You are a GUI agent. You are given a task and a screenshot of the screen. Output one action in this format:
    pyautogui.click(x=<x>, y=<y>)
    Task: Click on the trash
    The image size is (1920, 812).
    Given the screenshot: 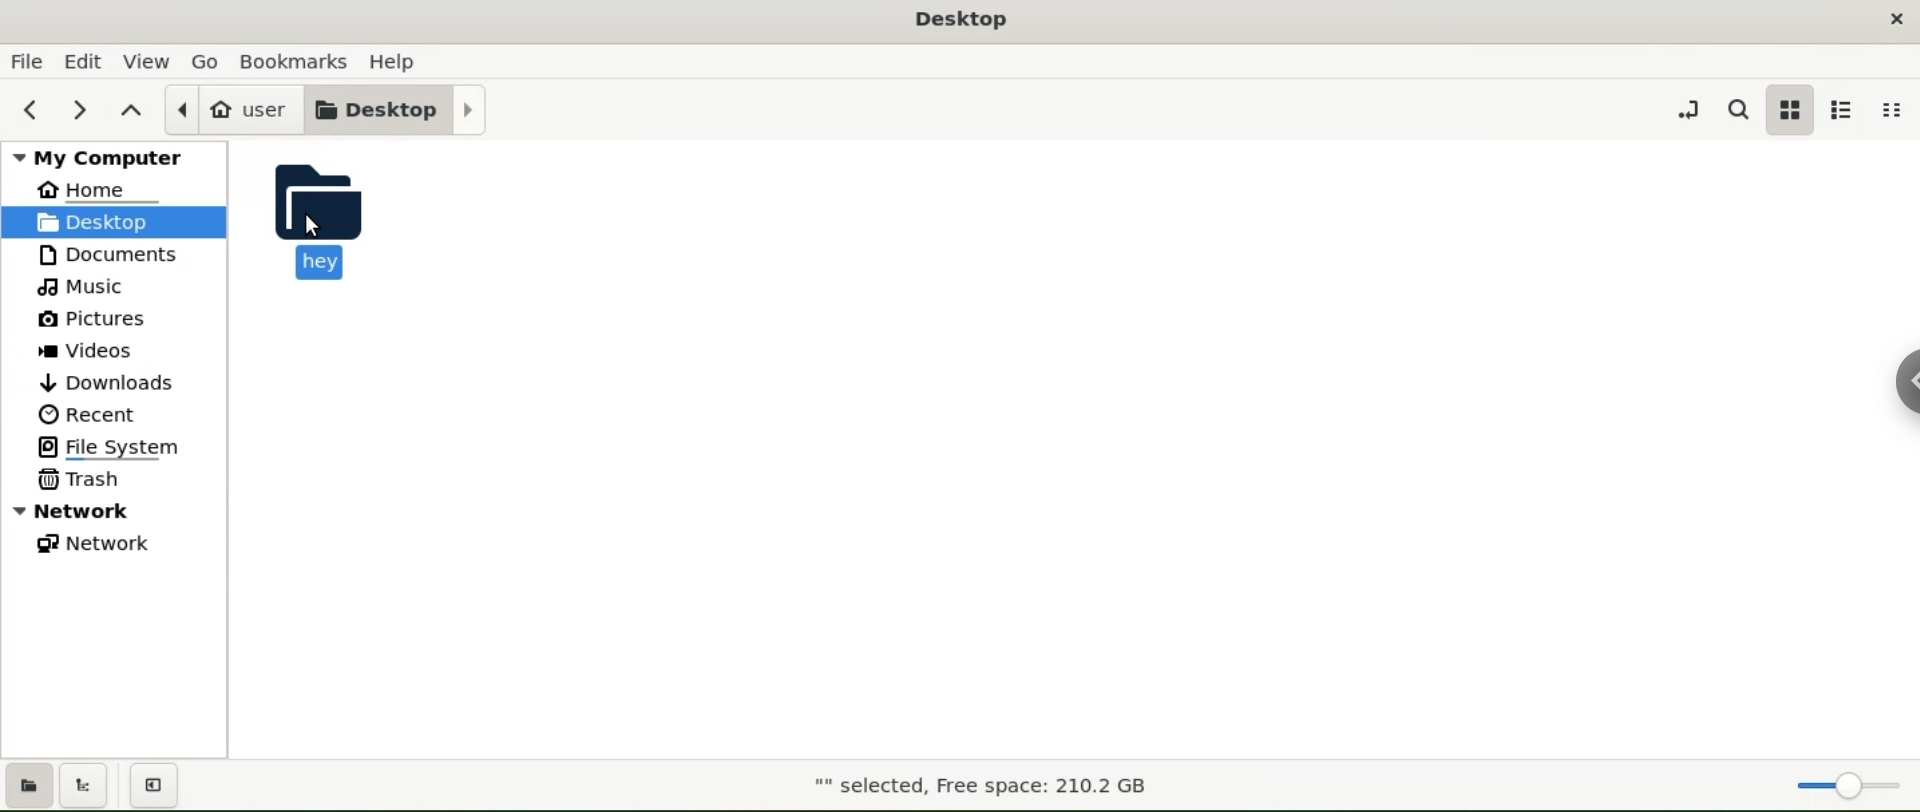 What is the action you would take?
    pyautogui.click(x=112, y=482)
    